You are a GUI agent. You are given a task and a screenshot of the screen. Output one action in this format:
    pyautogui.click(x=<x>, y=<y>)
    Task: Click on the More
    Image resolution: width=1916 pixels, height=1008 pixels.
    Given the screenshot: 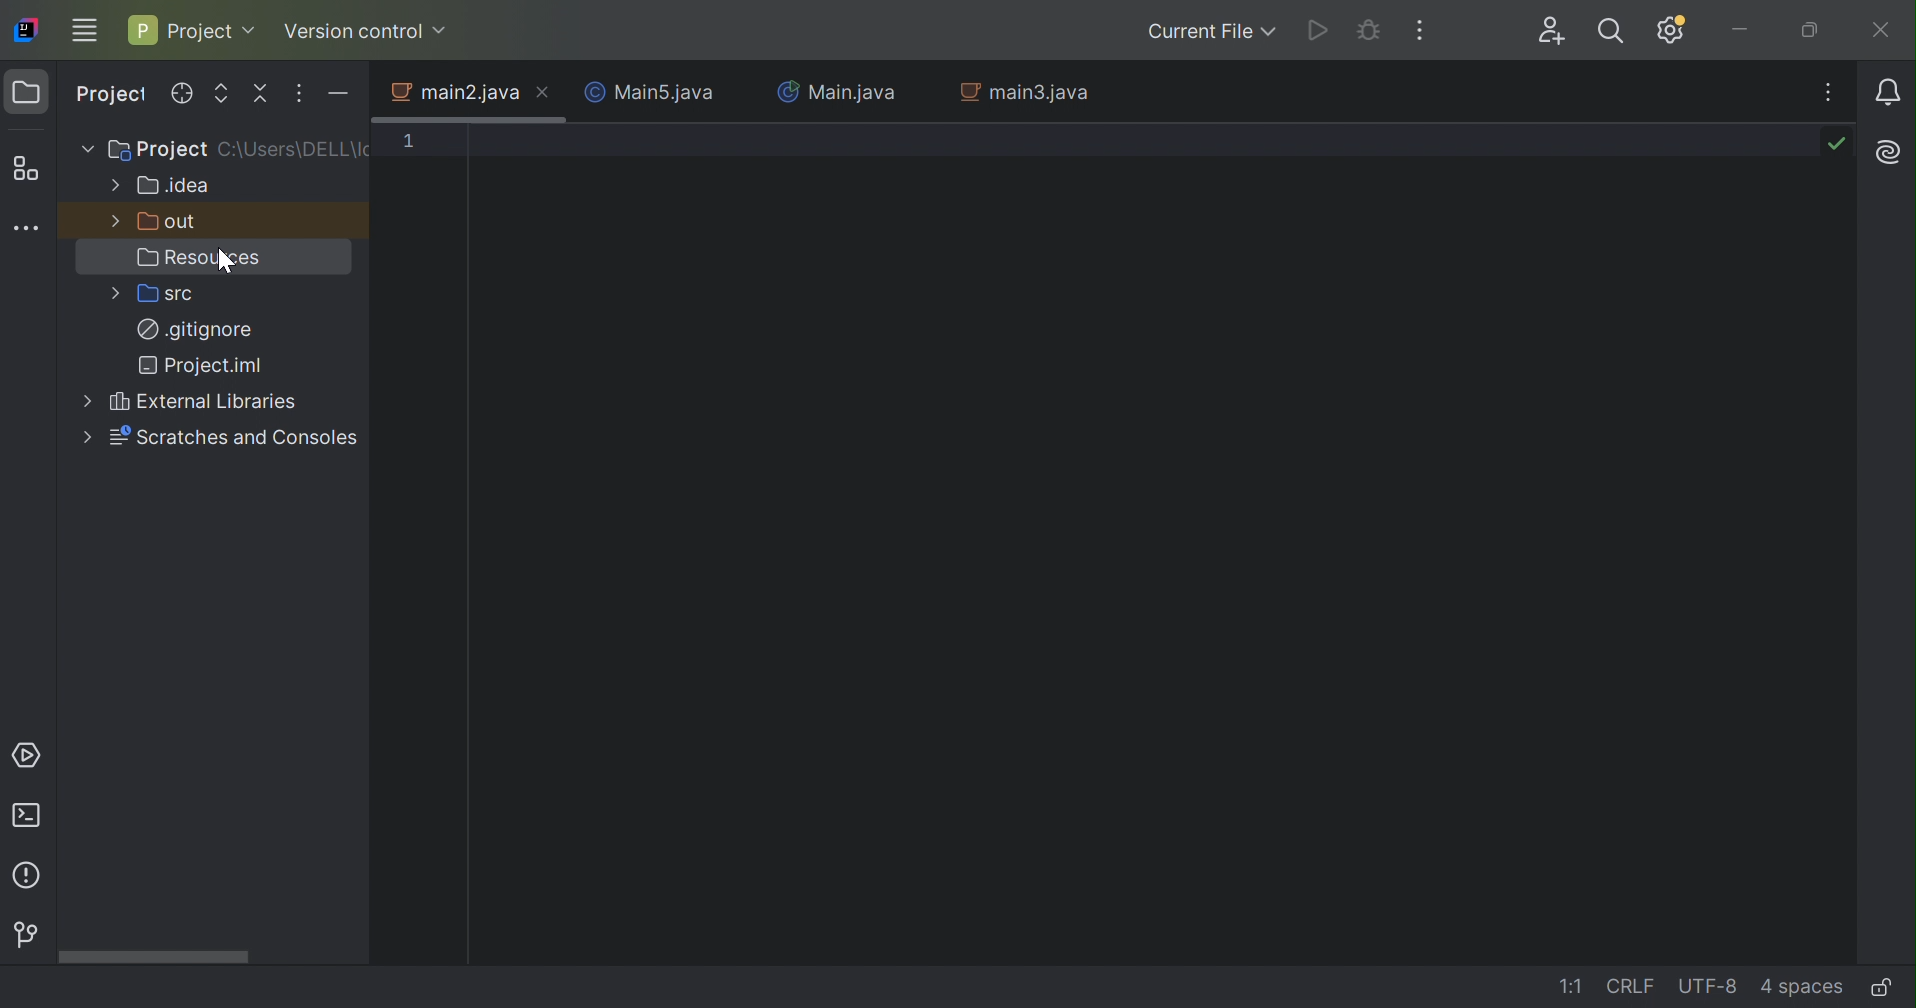 What is the action you would take?
    pyautogui.click(x=116, y=221)
    